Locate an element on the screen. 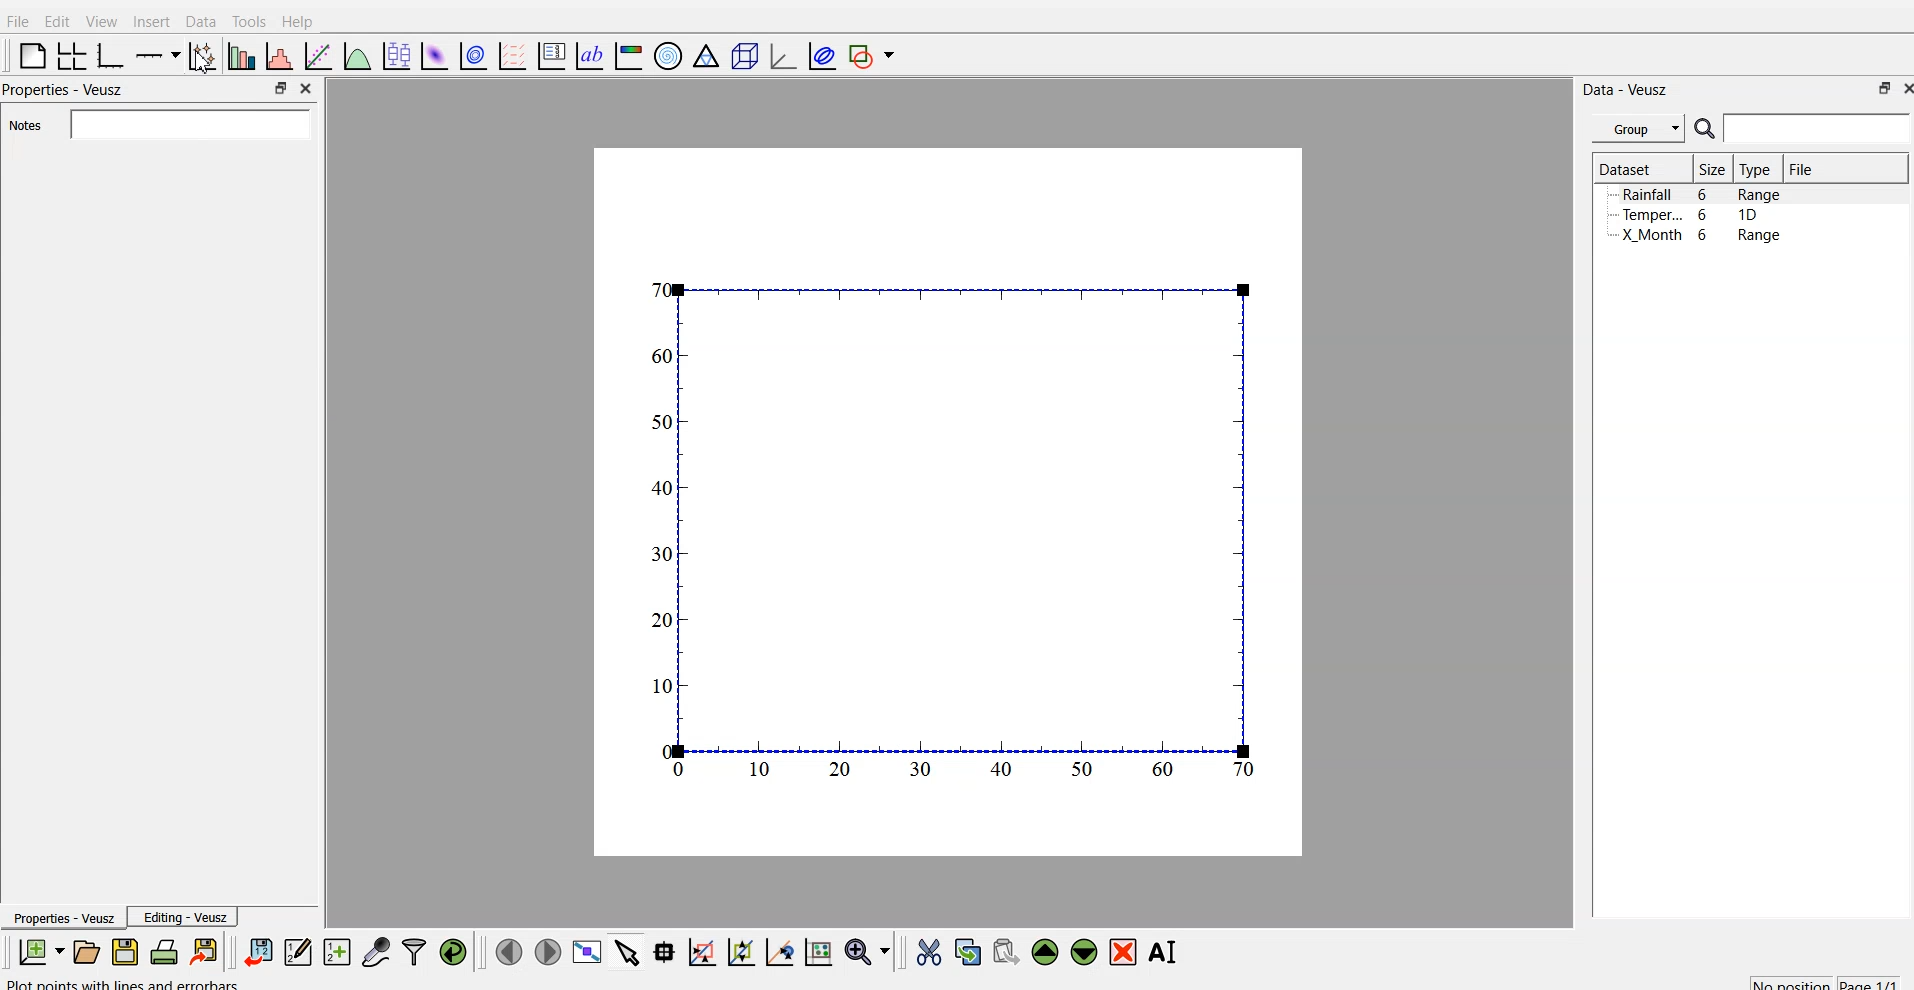  paste the widget from the clipboard is located at coordinates (1005, 951).